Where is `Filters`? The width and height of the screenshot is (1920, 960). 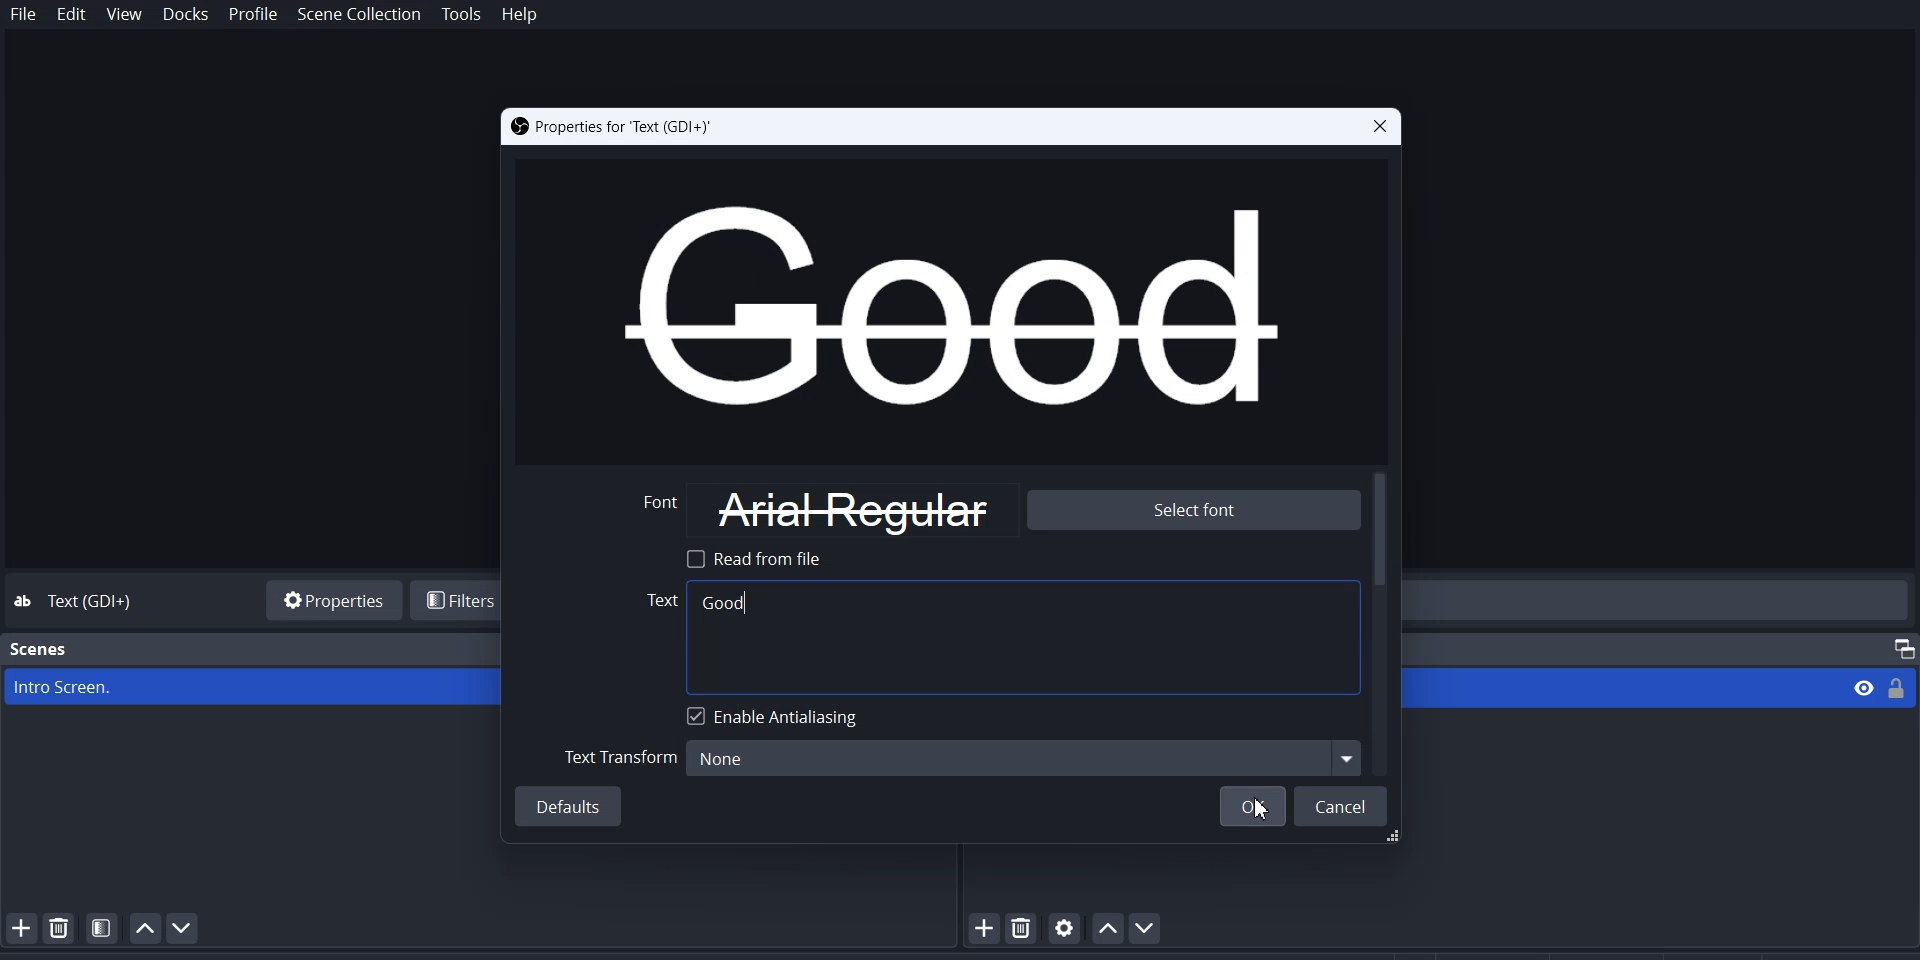 Filters is located at coordinates (459, 600).